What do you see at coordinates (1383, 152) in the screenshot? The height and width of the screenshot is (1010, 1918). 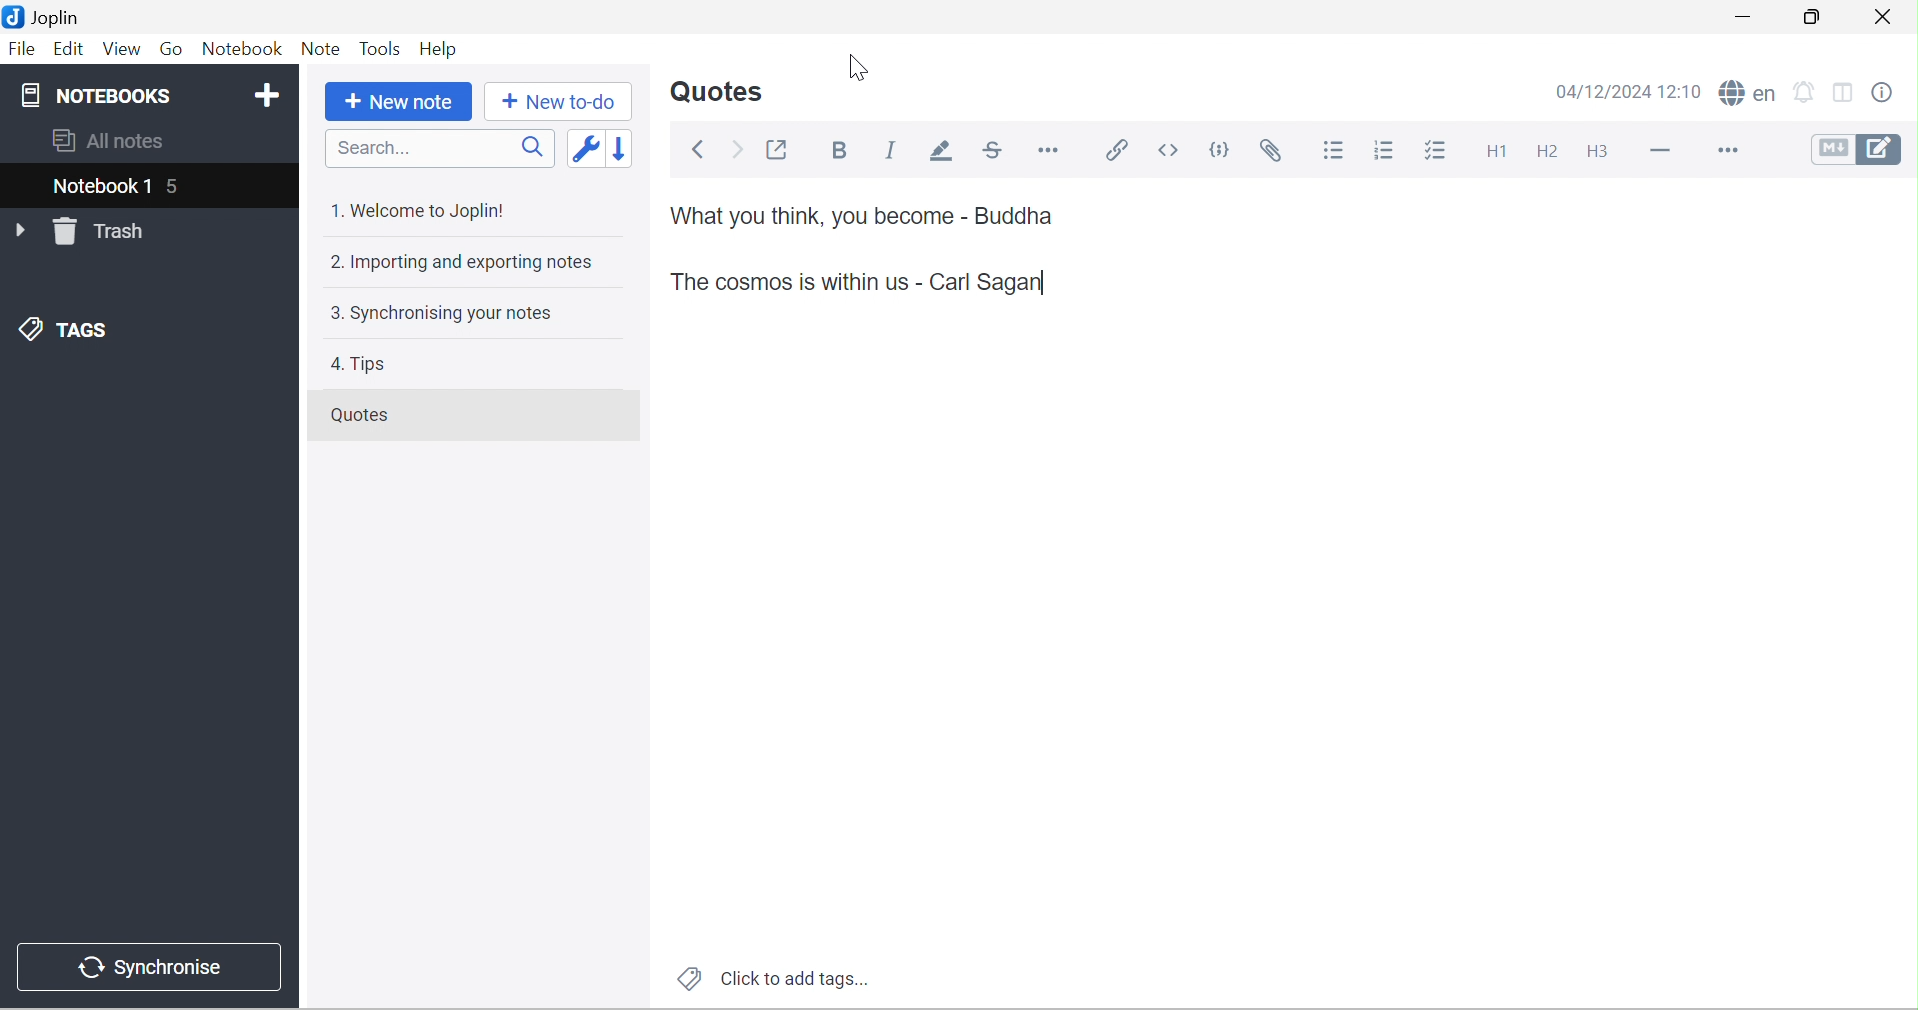 I see `Numbered list` at bounding box center [1383, 152].